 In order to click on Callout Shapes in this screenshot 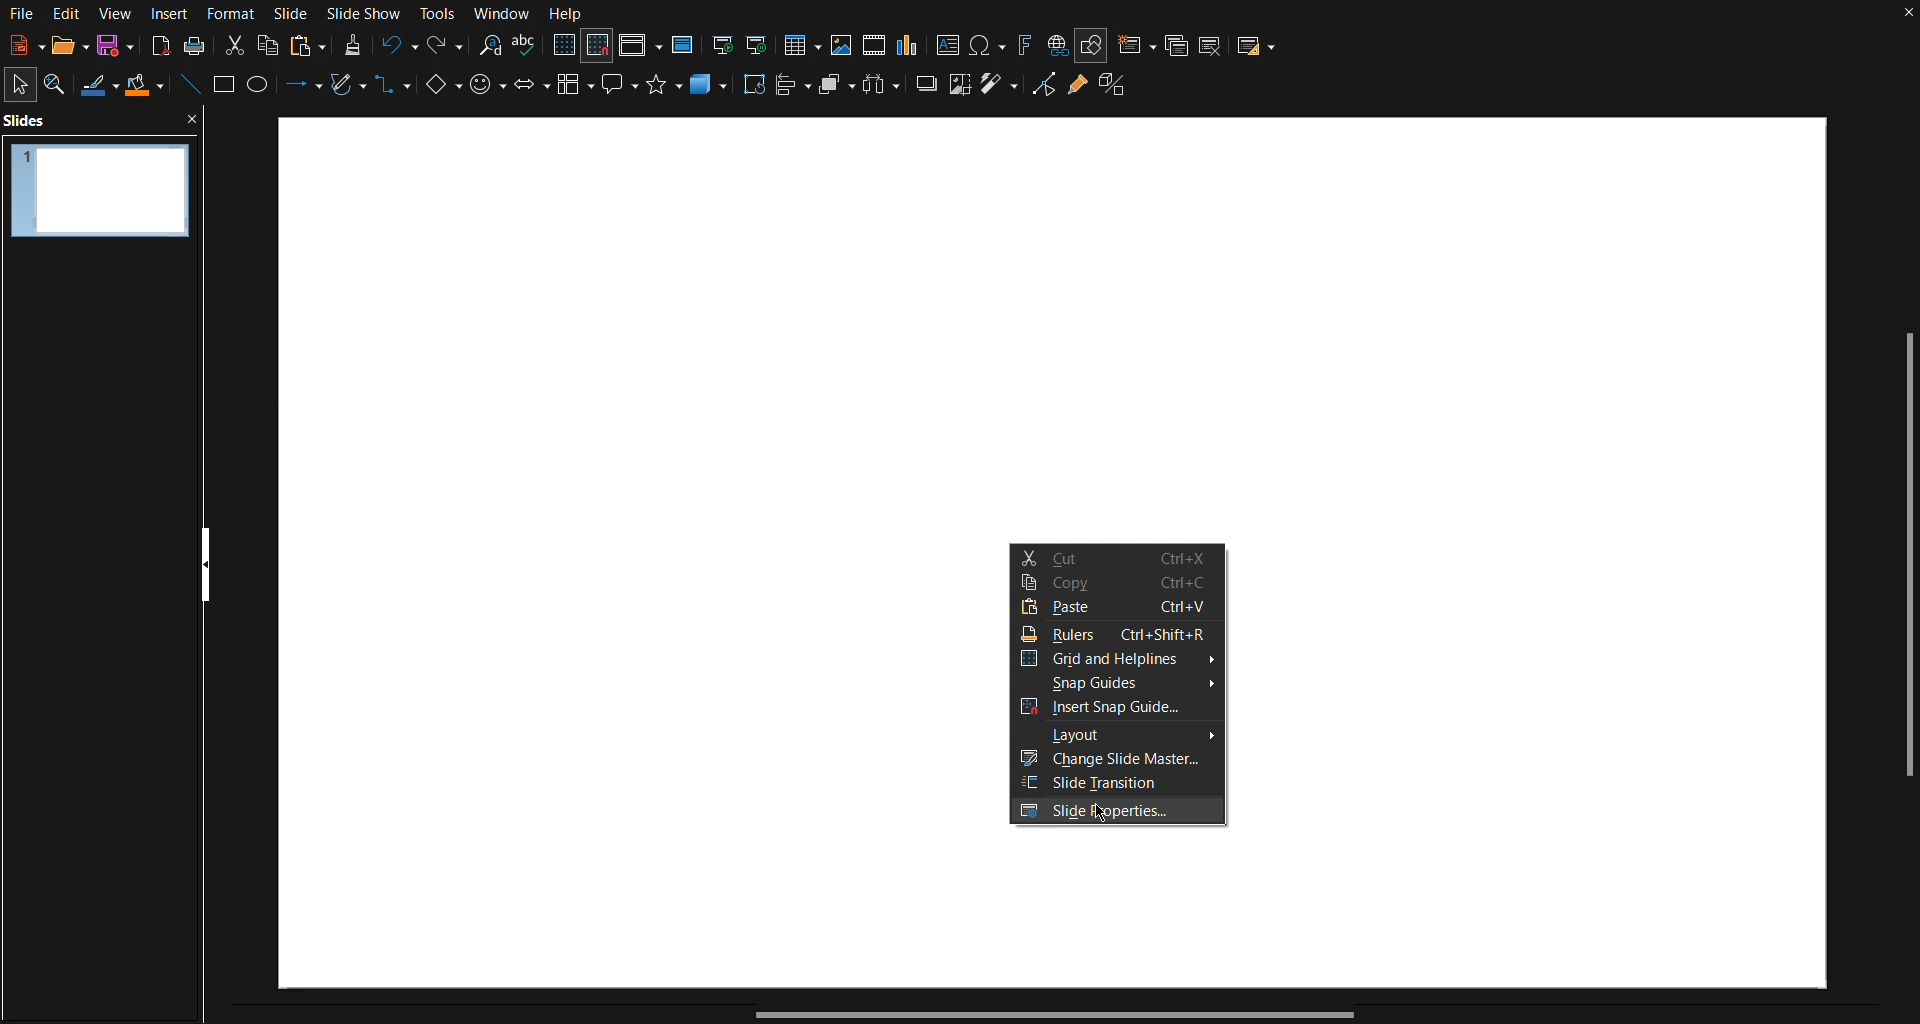, I will do `click(621, 91)`.